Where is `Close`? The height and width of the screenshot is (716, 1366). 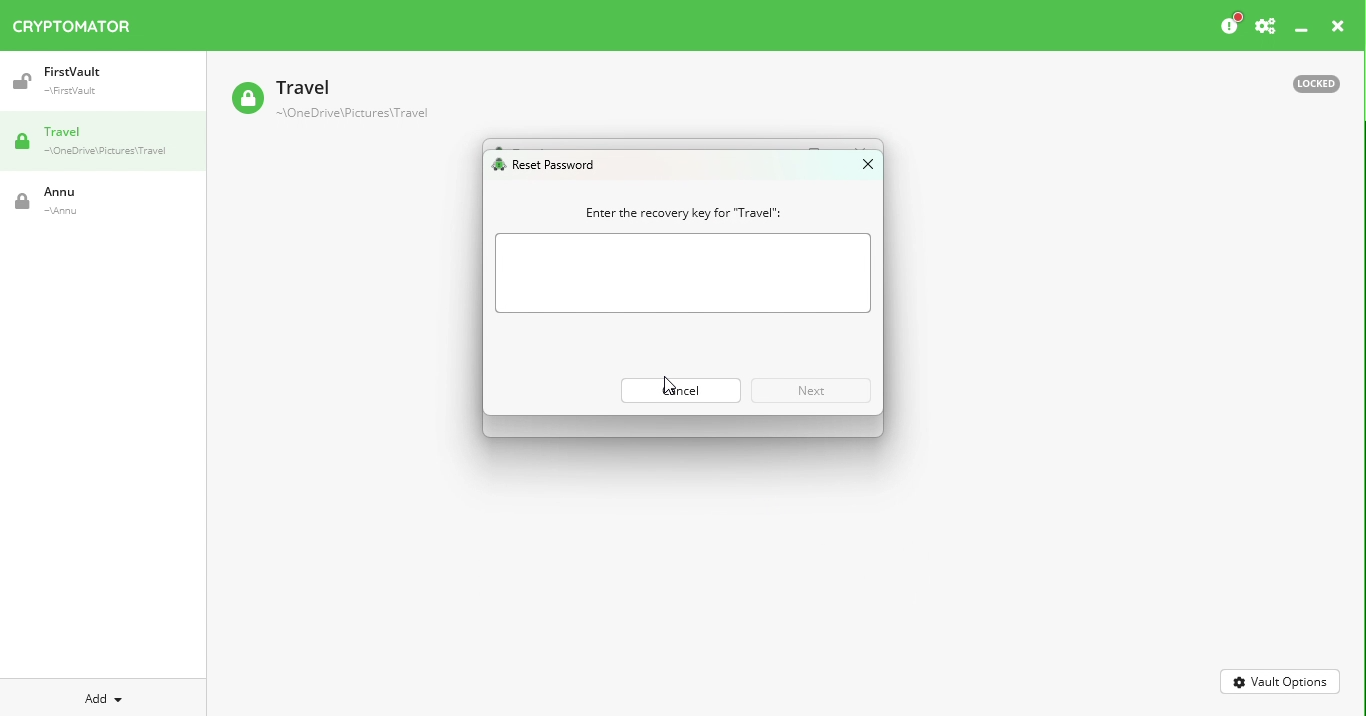
Close is located at coordinates (859, 168).